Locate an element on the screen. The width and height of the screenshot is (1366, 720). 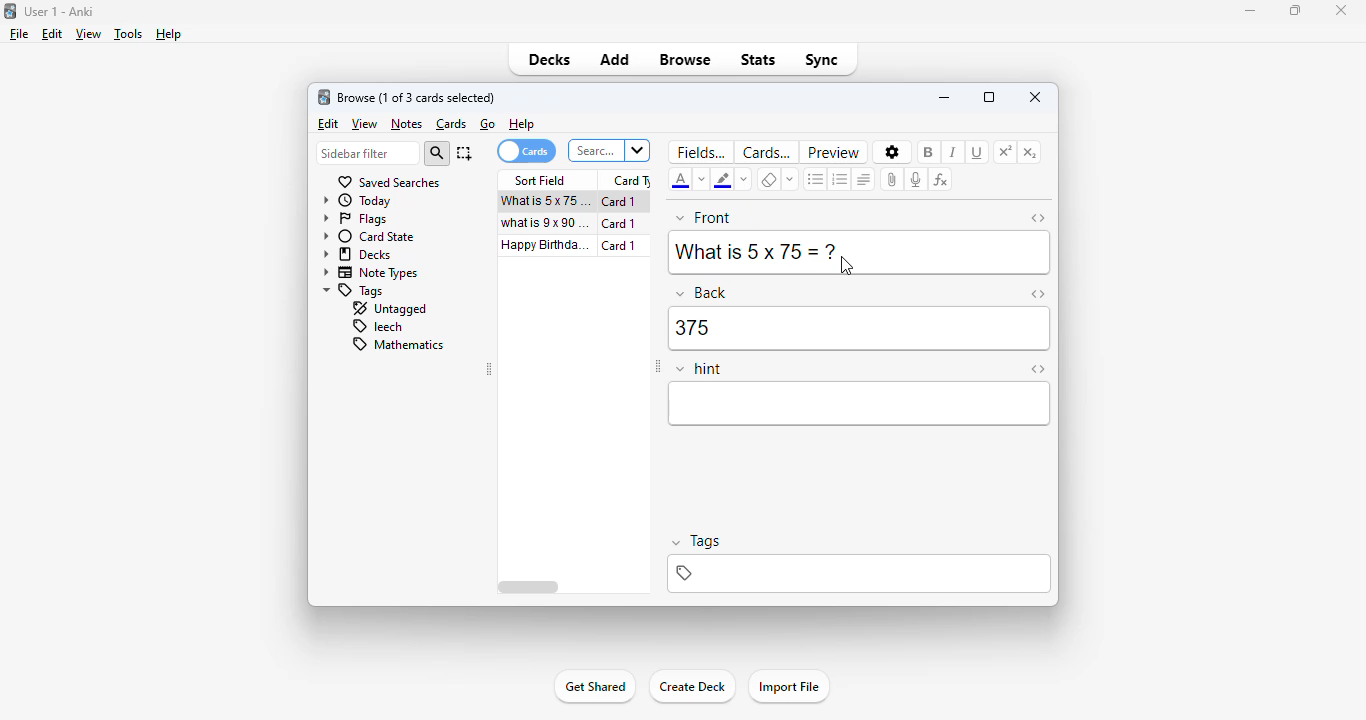
maximize is located at coordinates (1296, 10).